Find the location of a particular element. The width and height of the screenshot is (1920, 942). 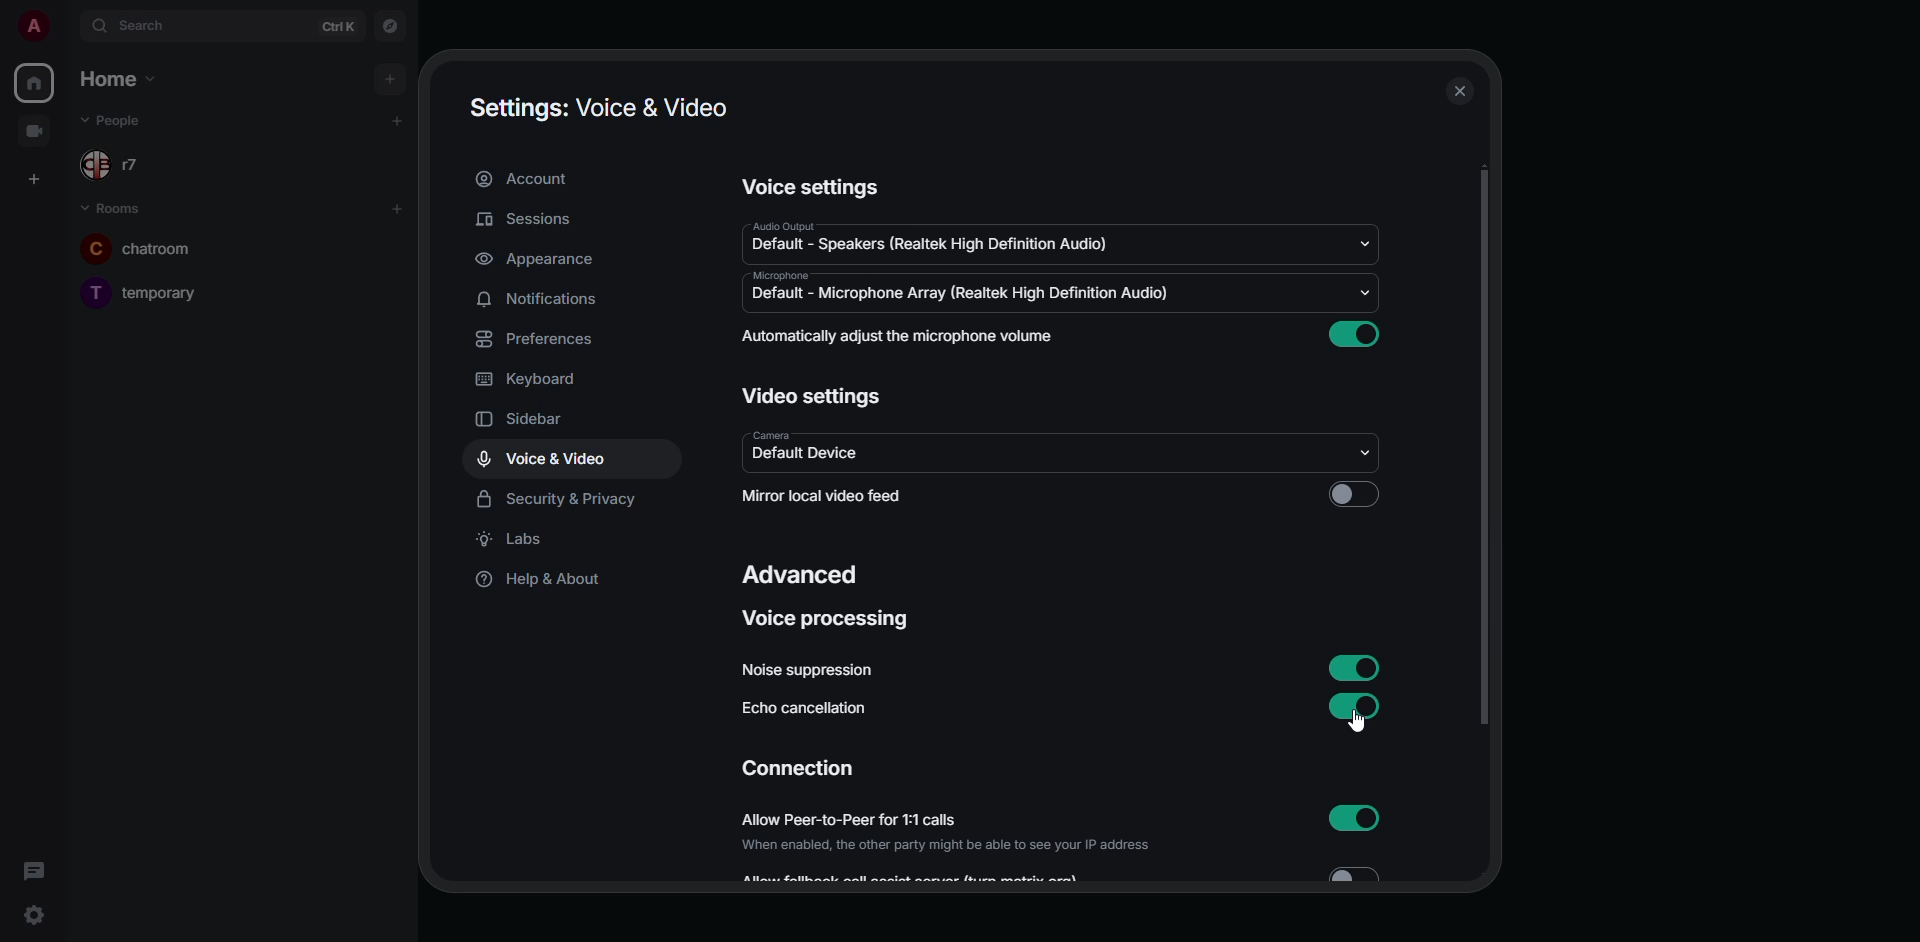

keyboard is located at coordinates (534, 379).